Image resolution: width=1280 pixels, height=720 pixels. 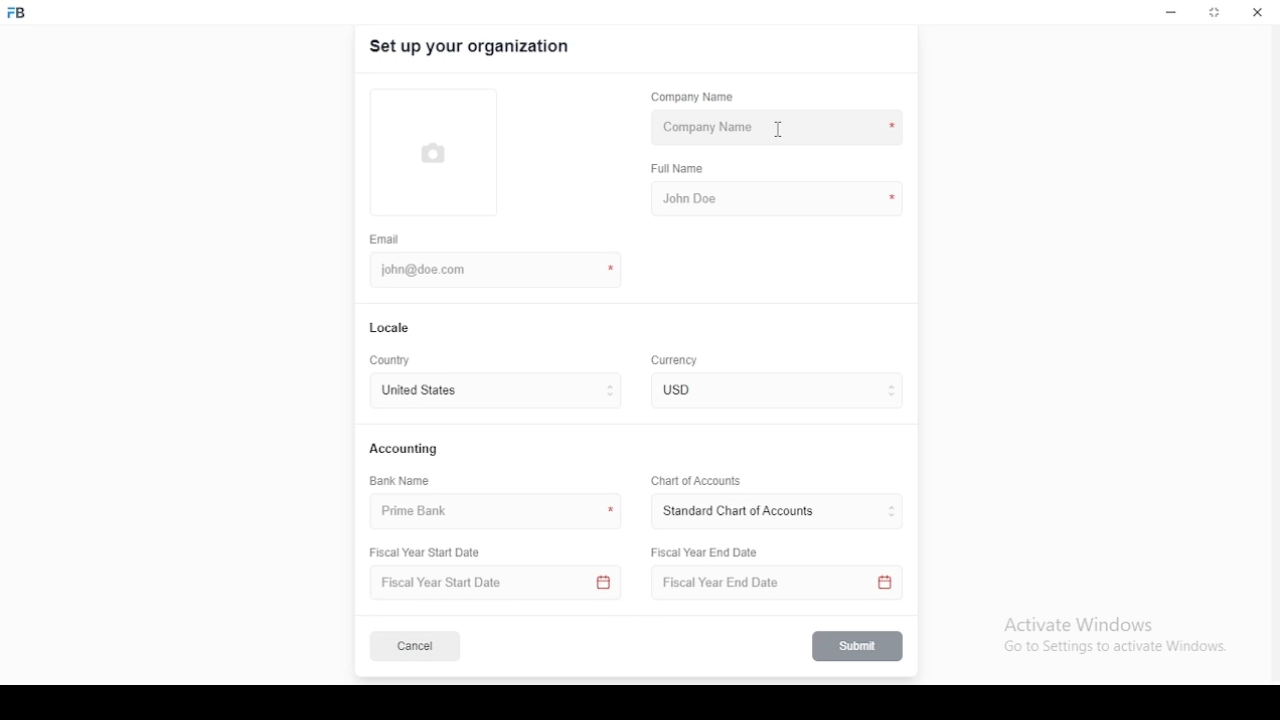 What do you see at coordinates (859, 646) in the screenshot?
I see `submit` at bounding box center [859, 646].